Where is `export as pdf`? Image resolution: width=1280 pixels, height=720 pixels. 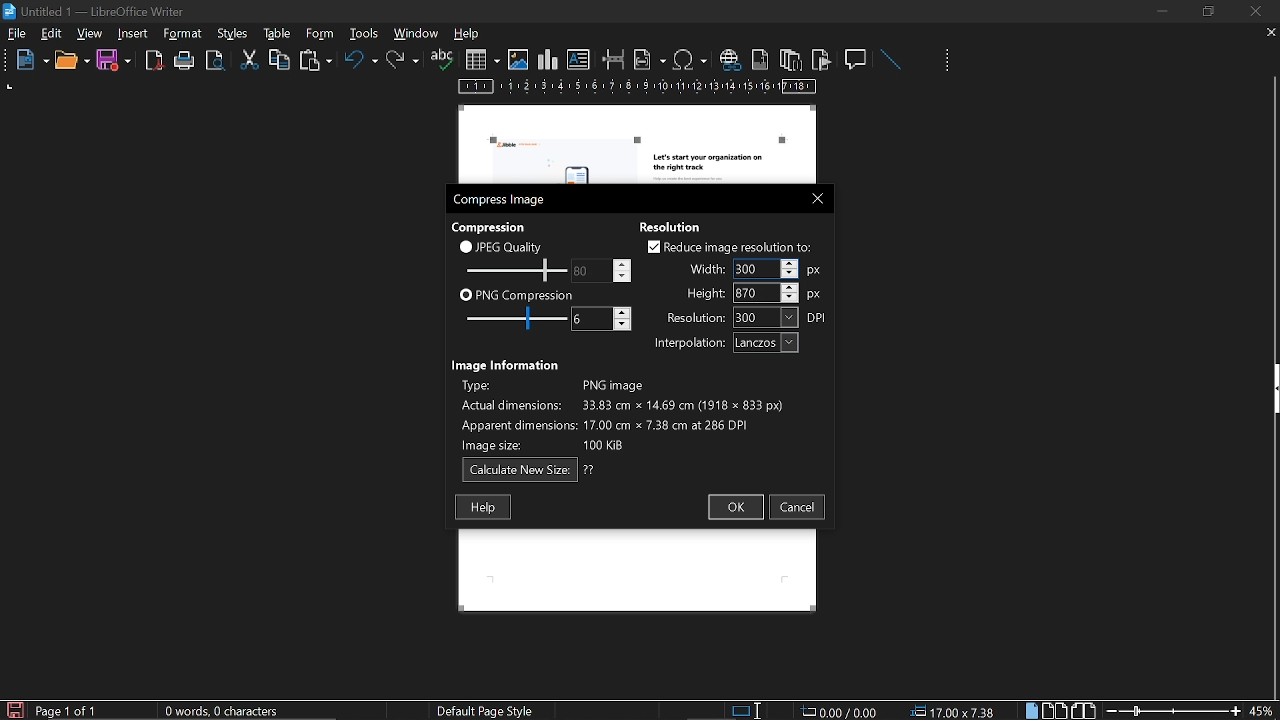
export as pdf is located at coordinates (155, 61).